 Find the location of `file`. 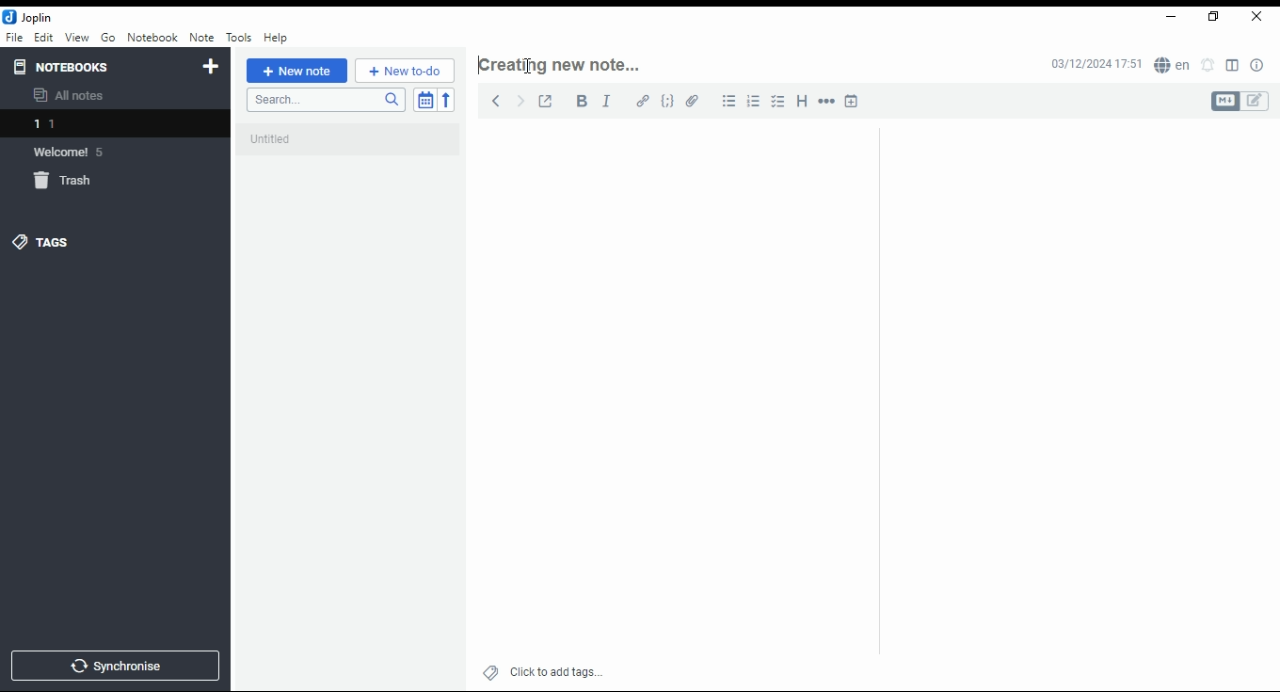

file is located at coordinates (14, 37).